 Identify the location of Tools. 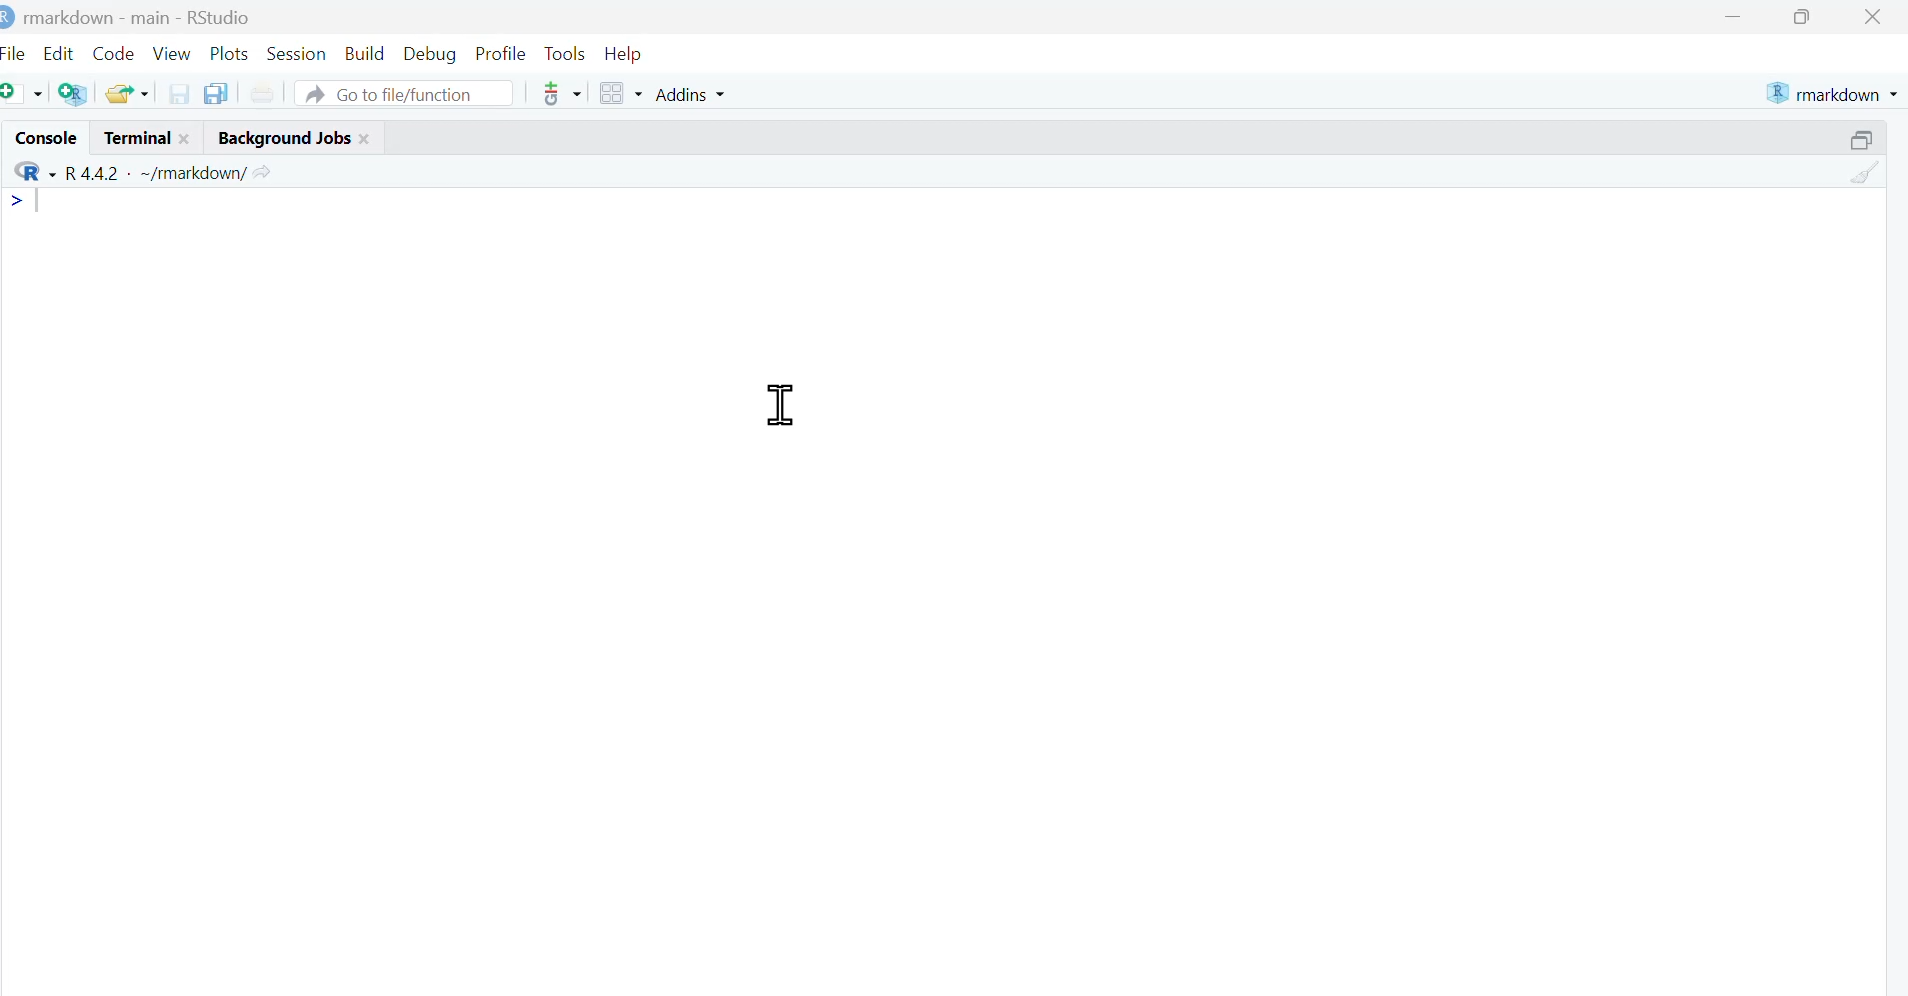
(564, 51).